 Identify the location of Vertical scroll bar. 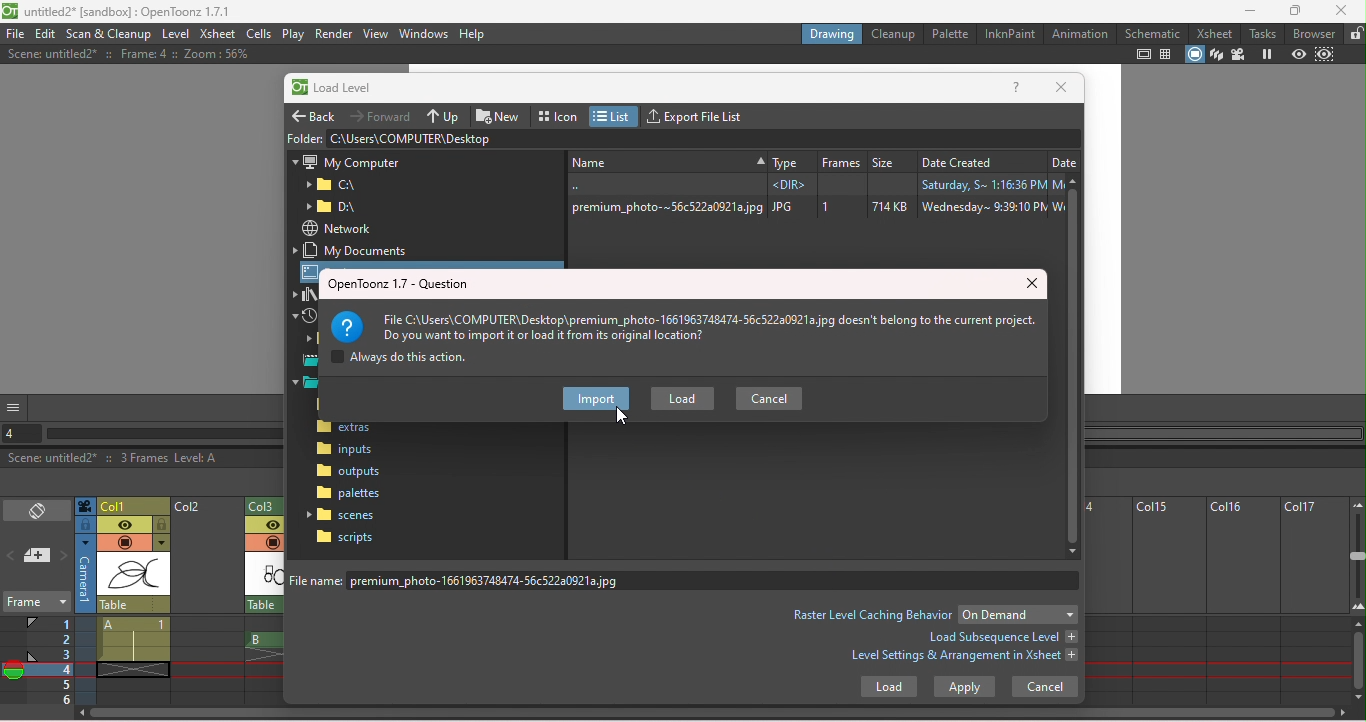
(1358, 662).